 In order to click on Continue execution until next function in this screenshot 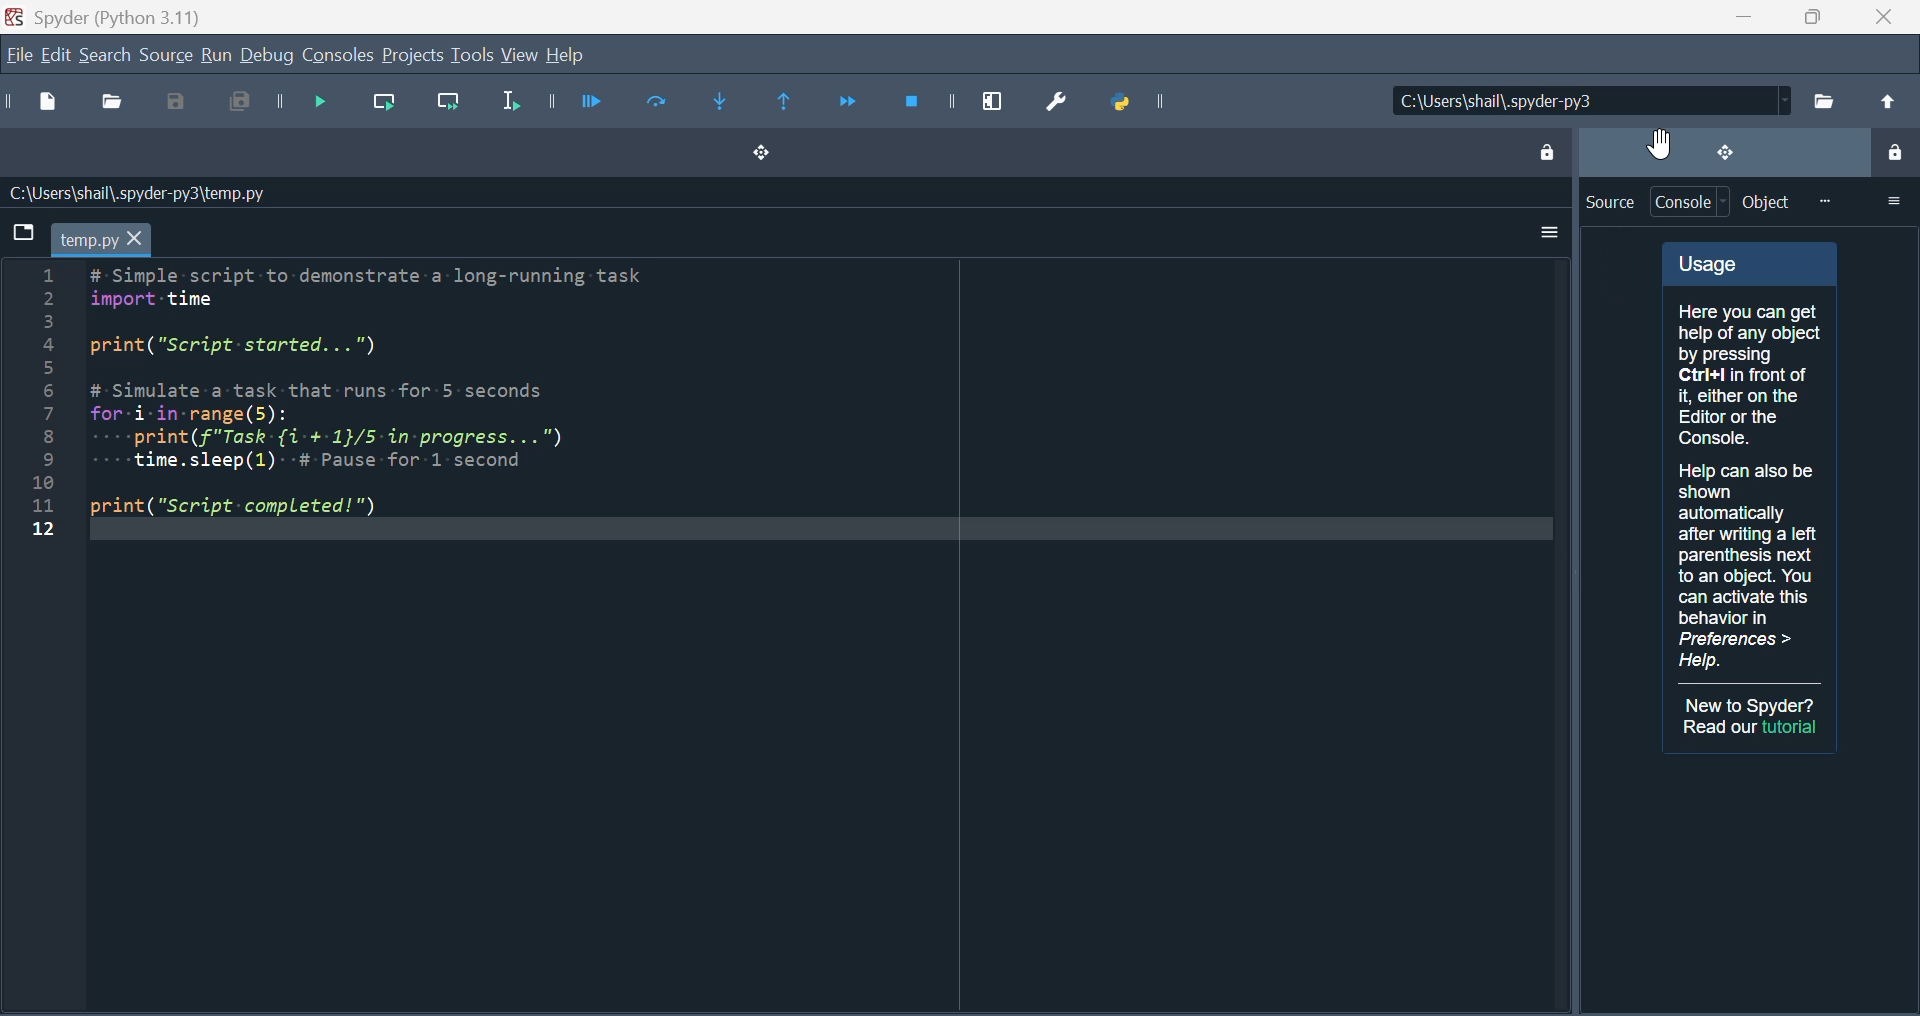, I will do `click(847, 101)`.